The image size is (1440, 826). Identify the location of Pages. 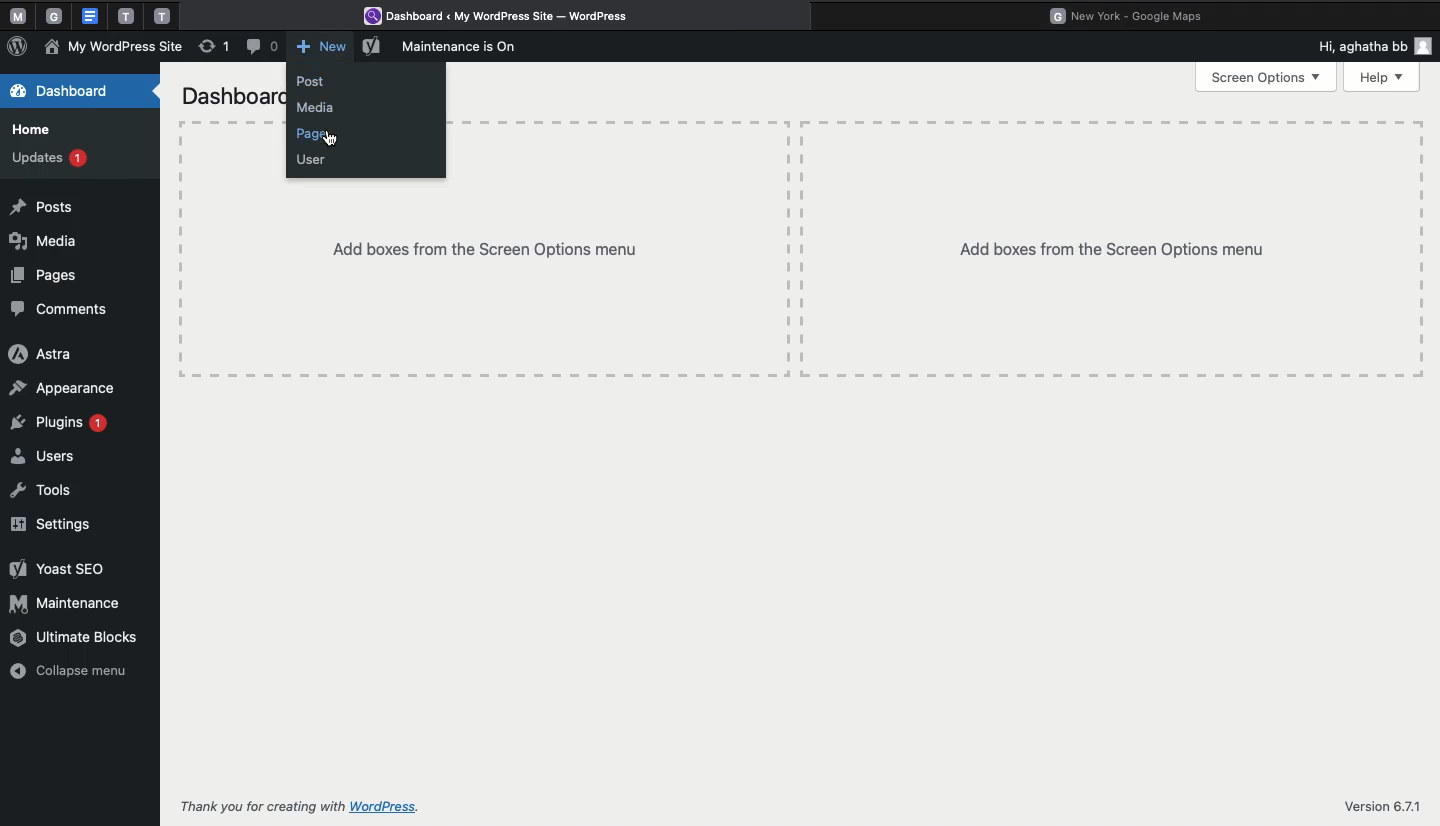
(316, 135).